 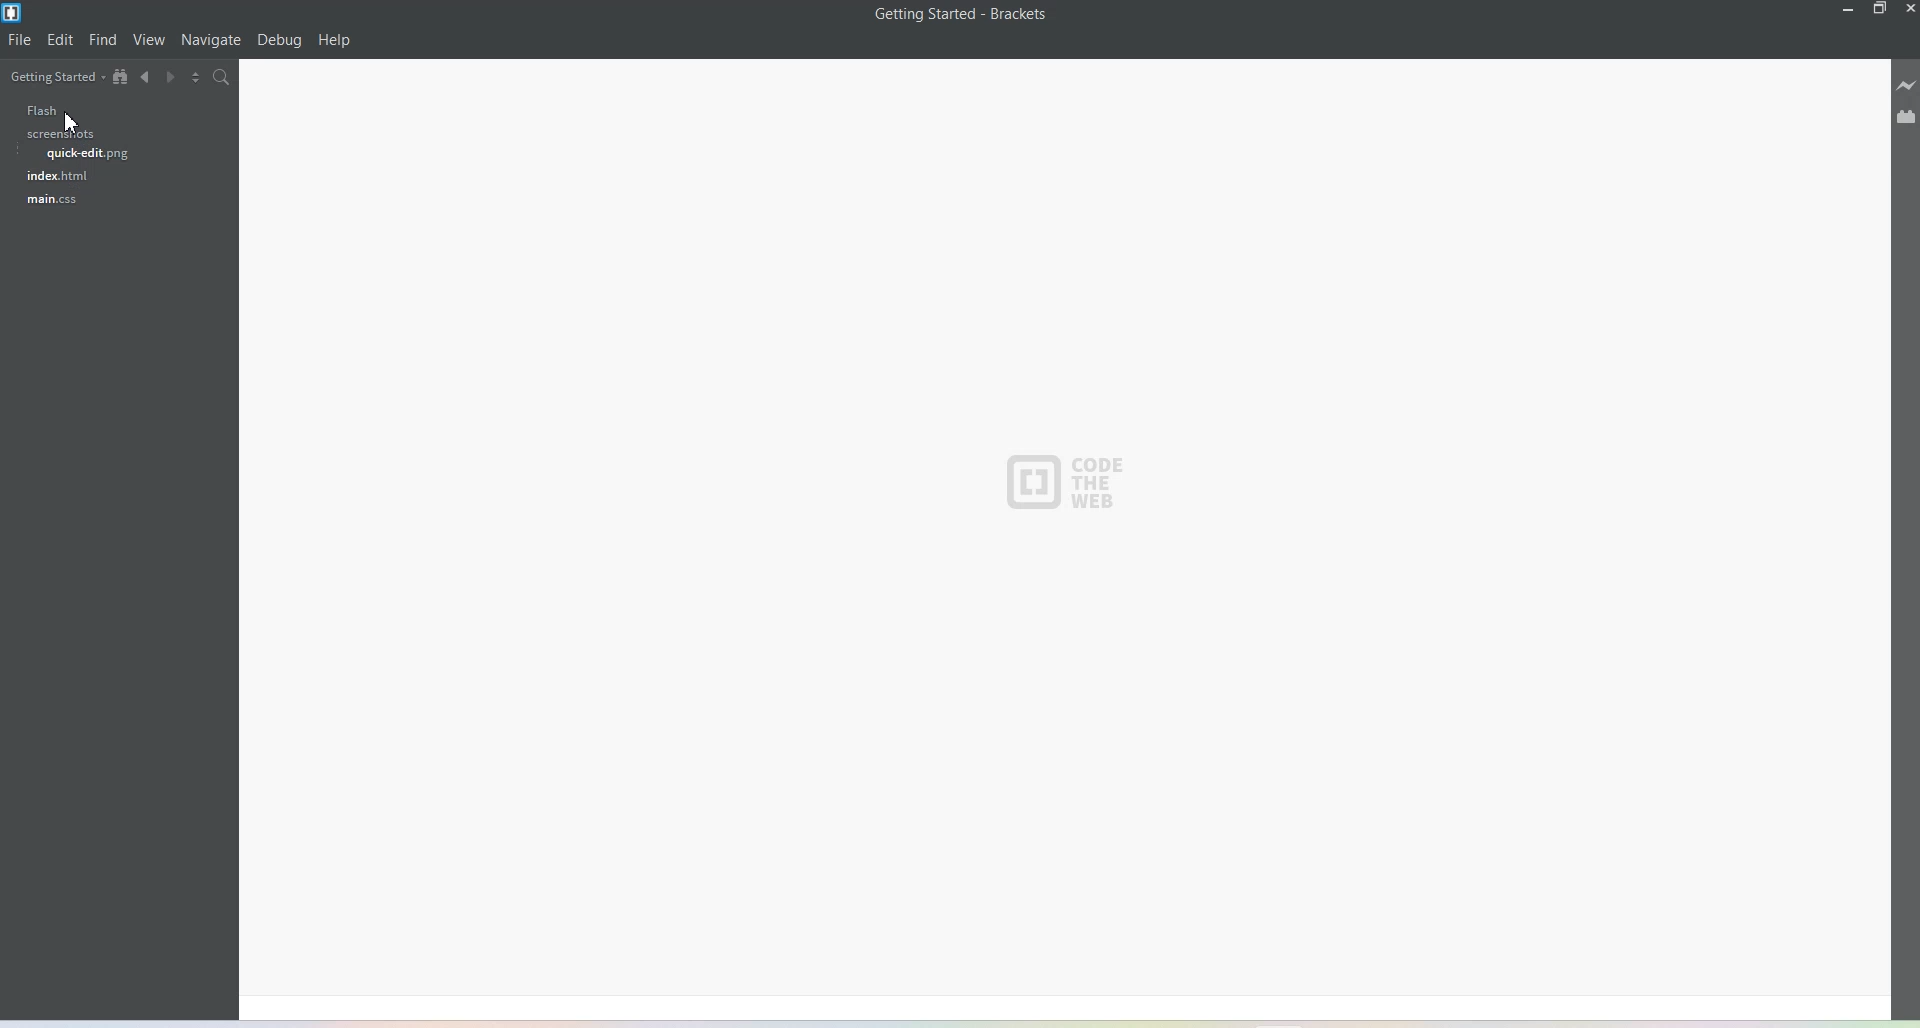 What do you see at coordinates (1906, 119) in the screenshot?
I see `Extension Manager` at bounding box center [1906, 119].